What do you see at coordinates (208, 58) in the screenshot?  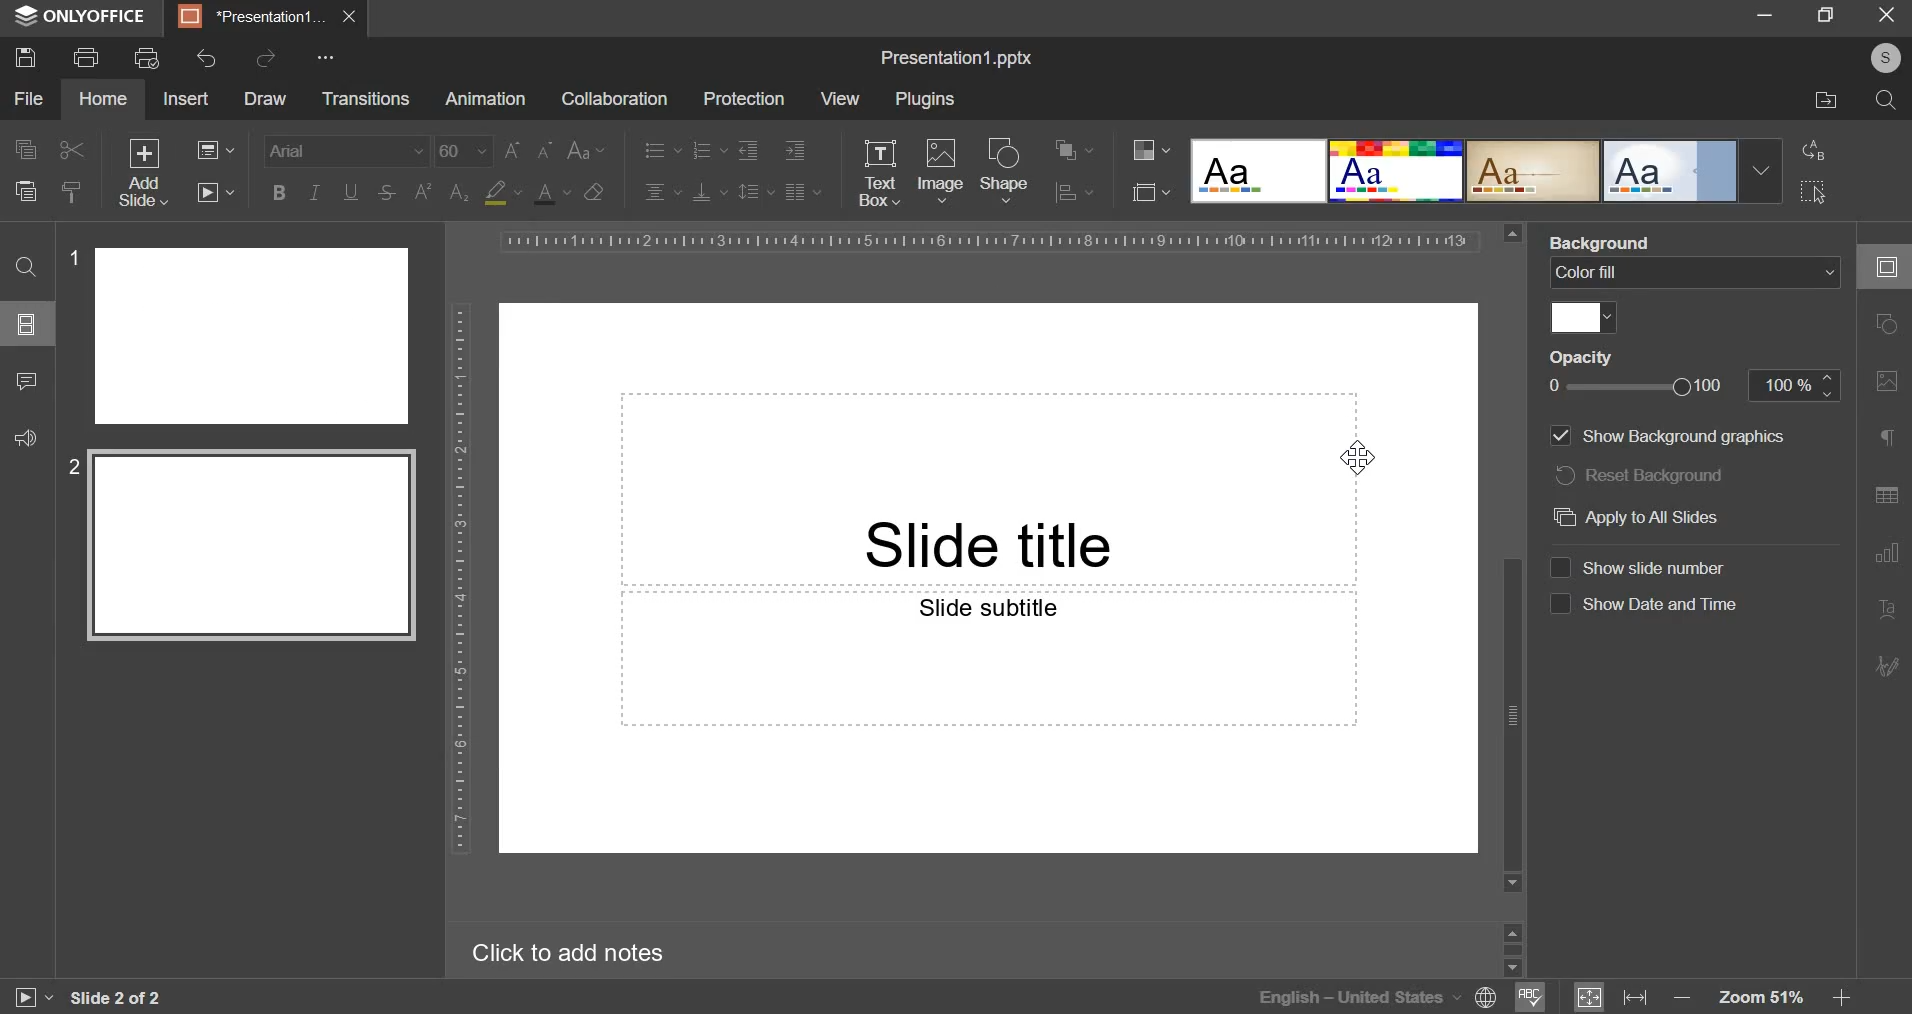 I see `undo` at bounding box center [208, 58].